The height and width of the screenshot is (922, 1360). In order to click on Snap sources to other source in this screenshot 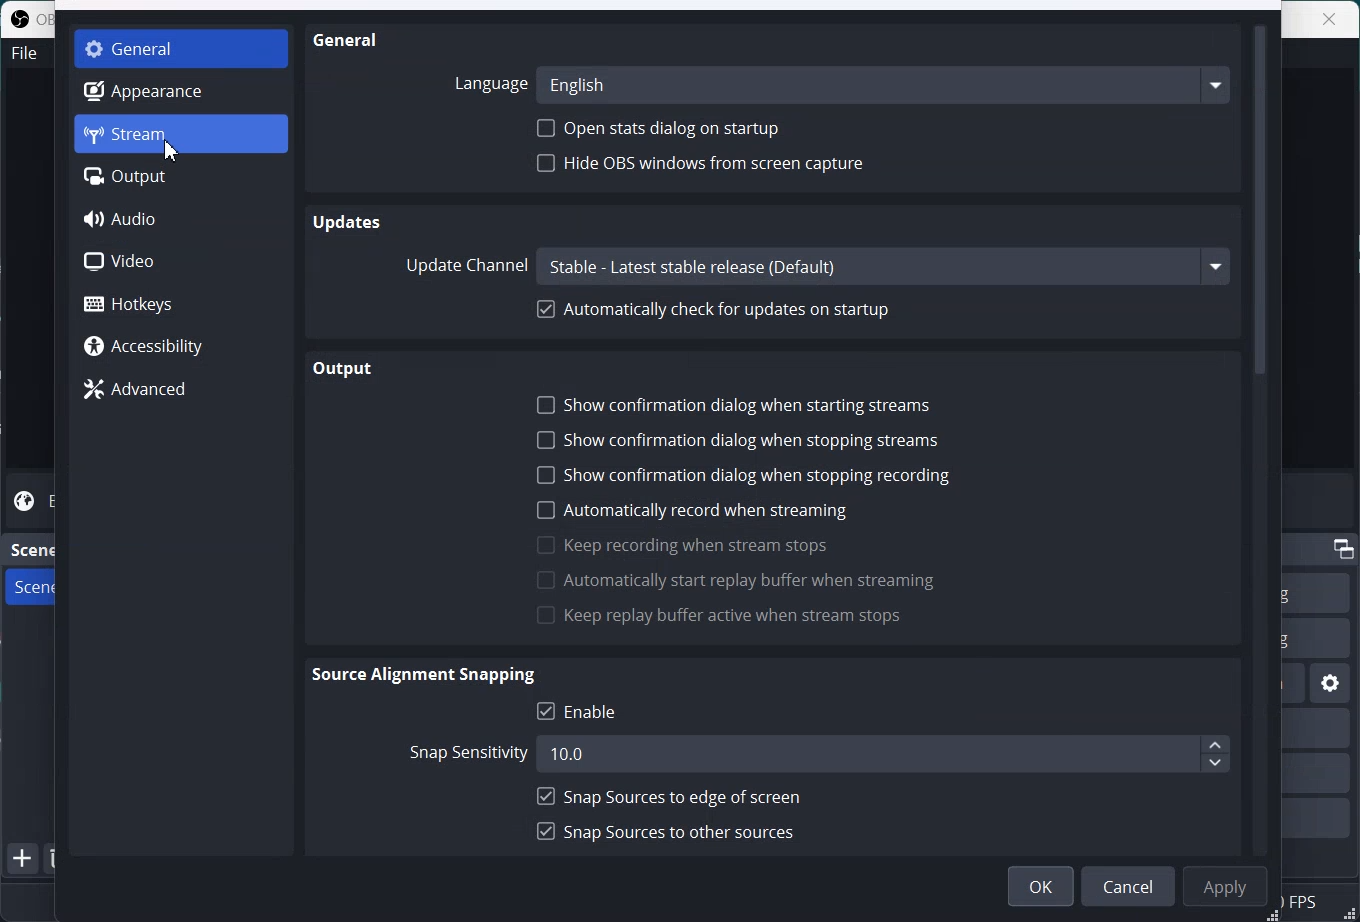, I will do `click(663, 830)`.